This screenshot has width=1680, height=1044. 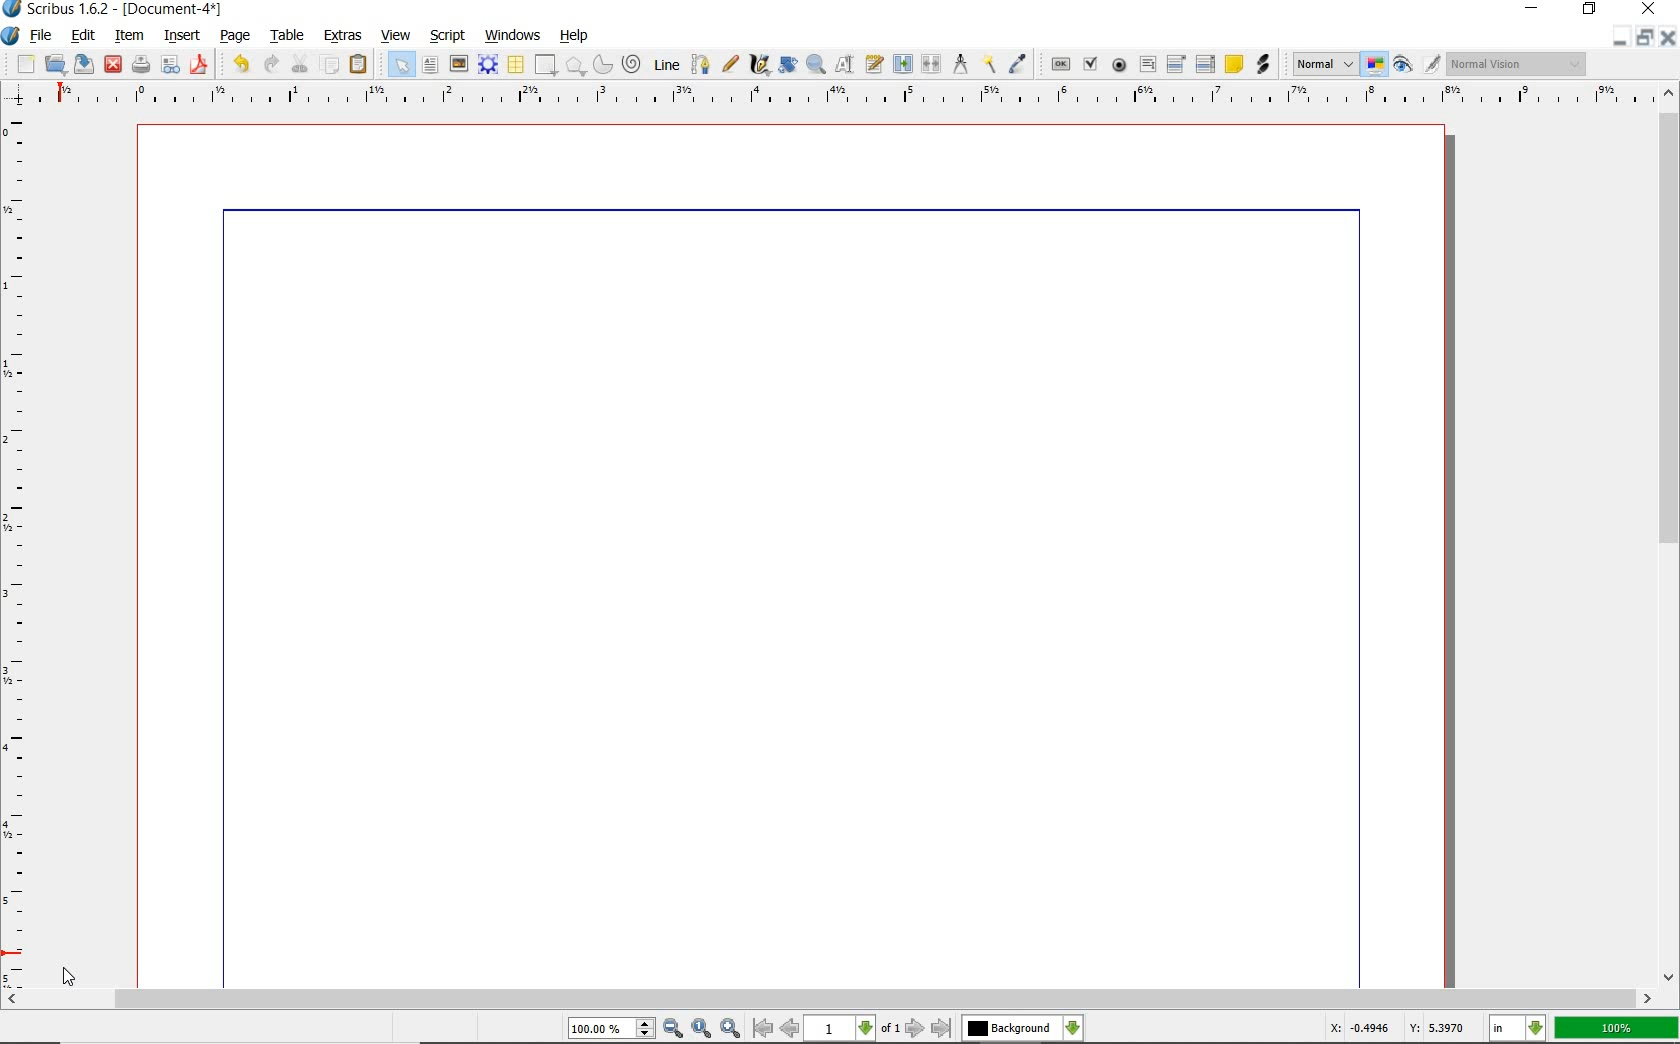 I want to click on go to first page, so click(x=763, y=1029).